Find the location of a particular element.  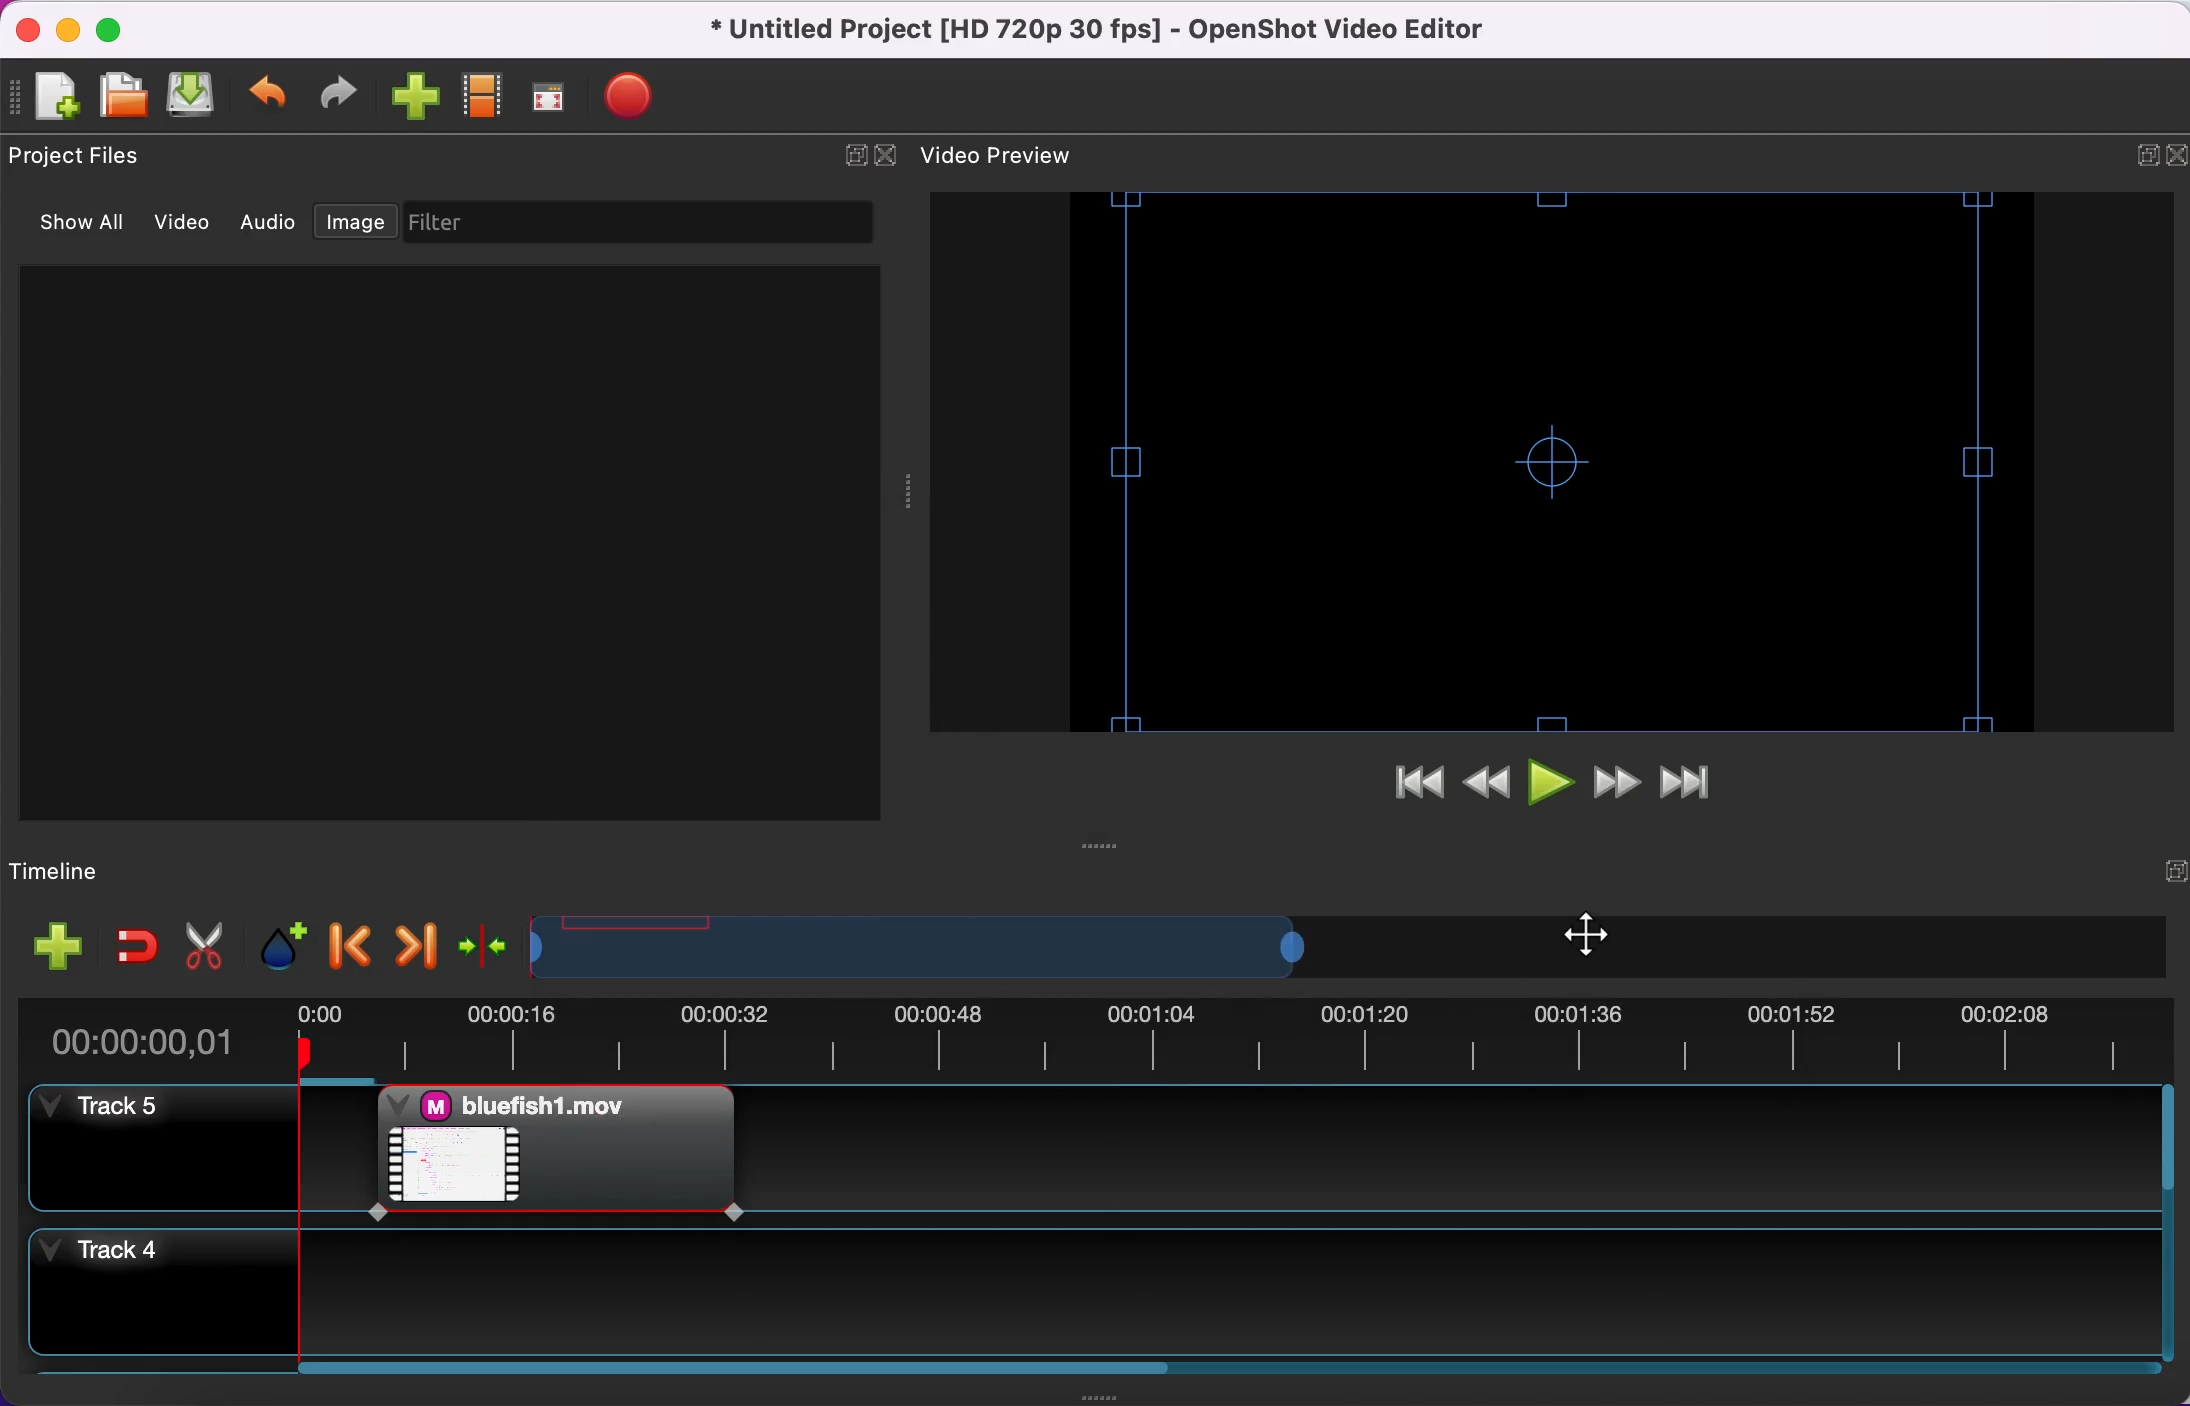

enable snapping is located at coordinates (137, 949).